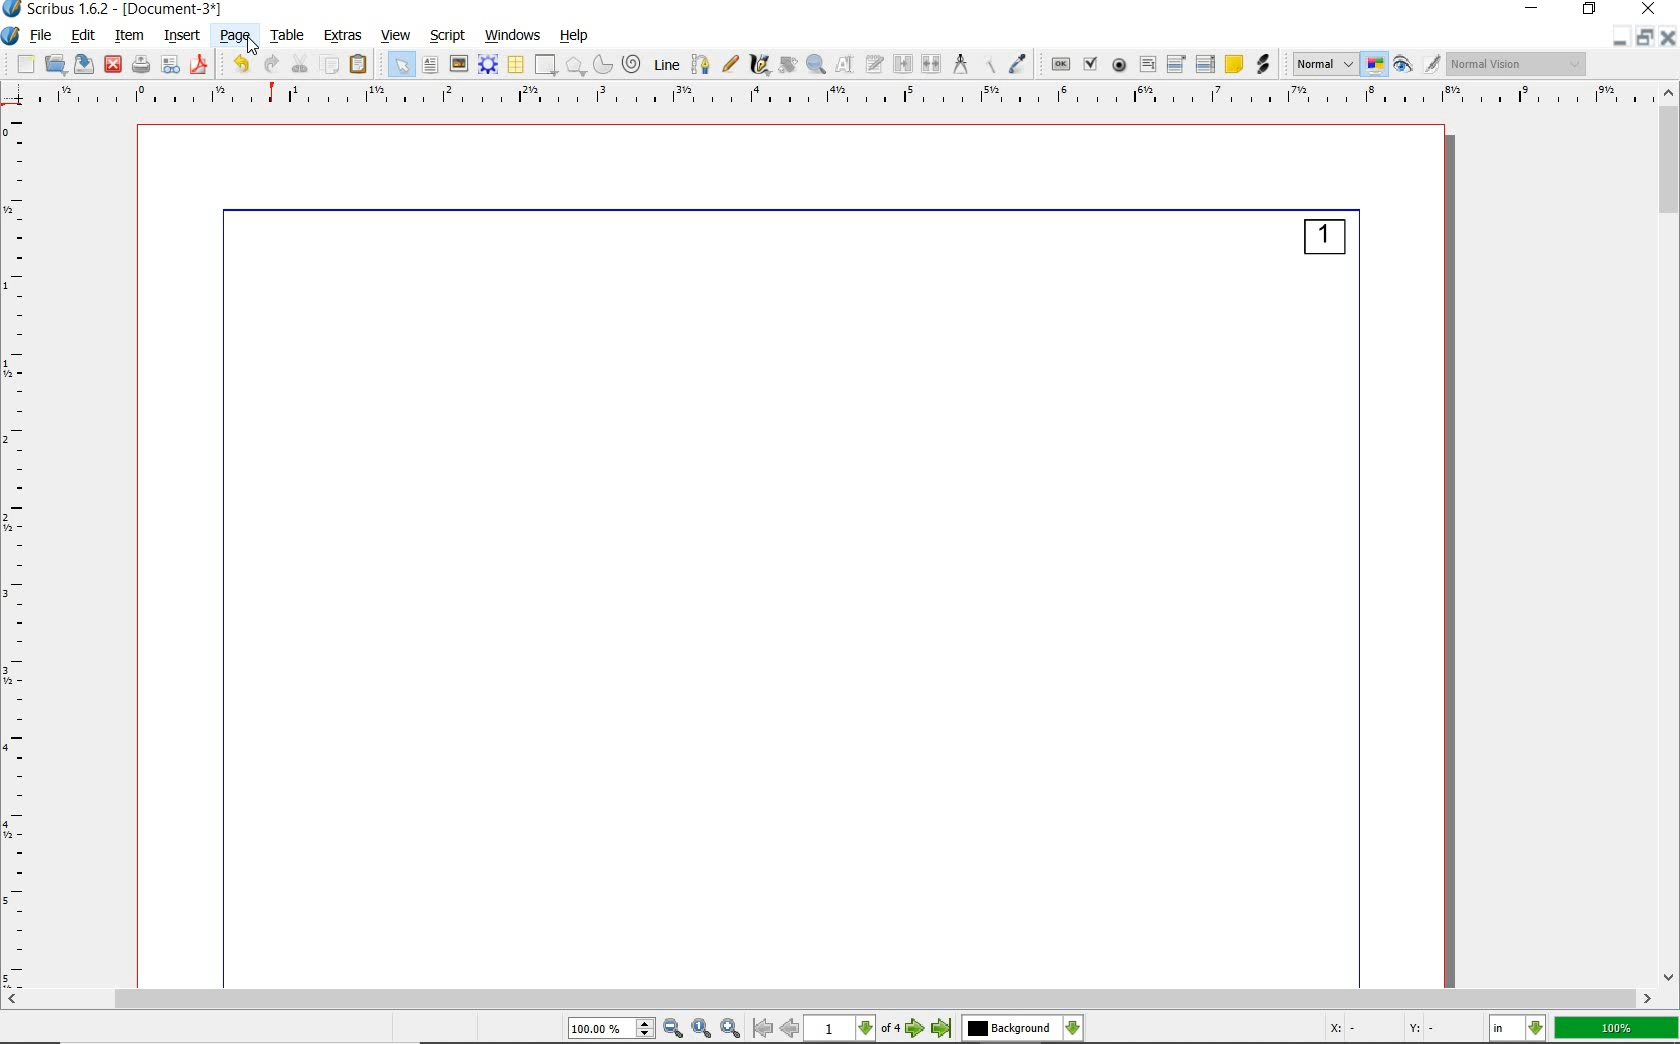  I want to click on file, so click(43, 36).